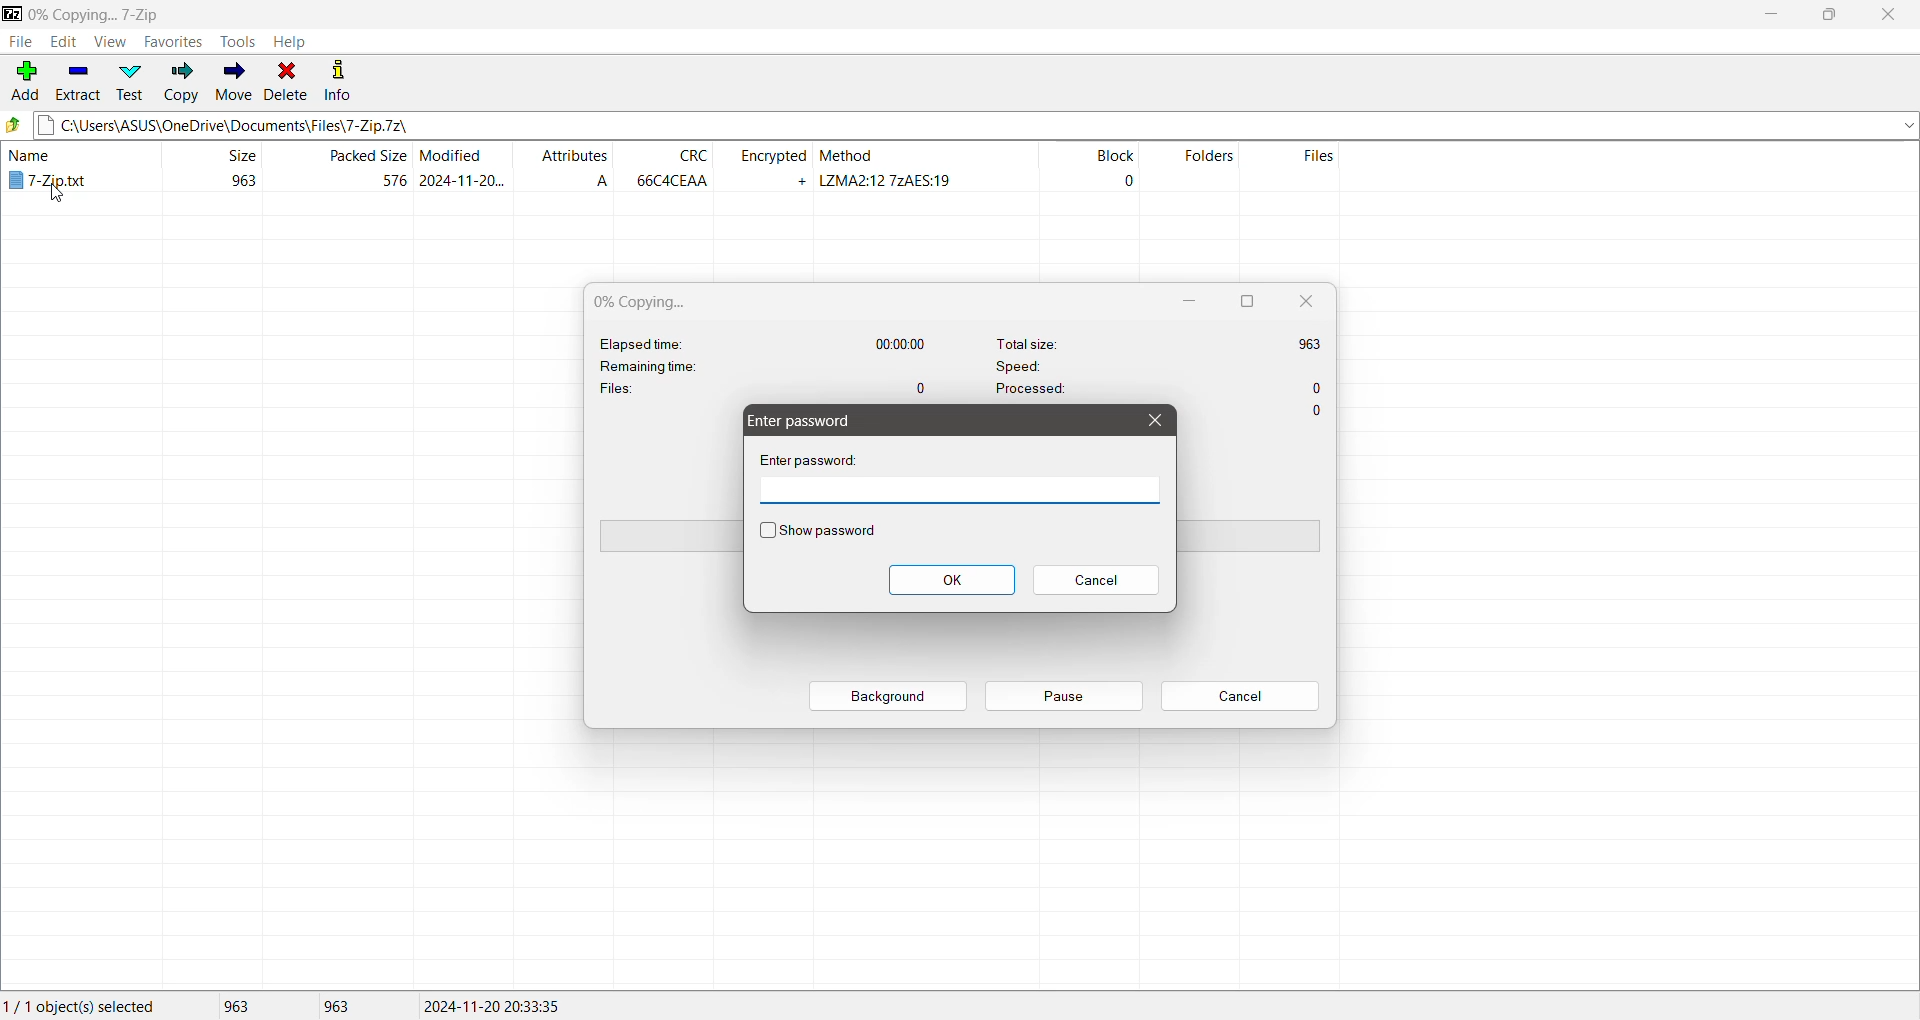 Image resolution: width=1920 pixels, height=1020 pixels. Describe the element at coordinates (1063, 696) in the screenshot. I see `Pause` at that location.